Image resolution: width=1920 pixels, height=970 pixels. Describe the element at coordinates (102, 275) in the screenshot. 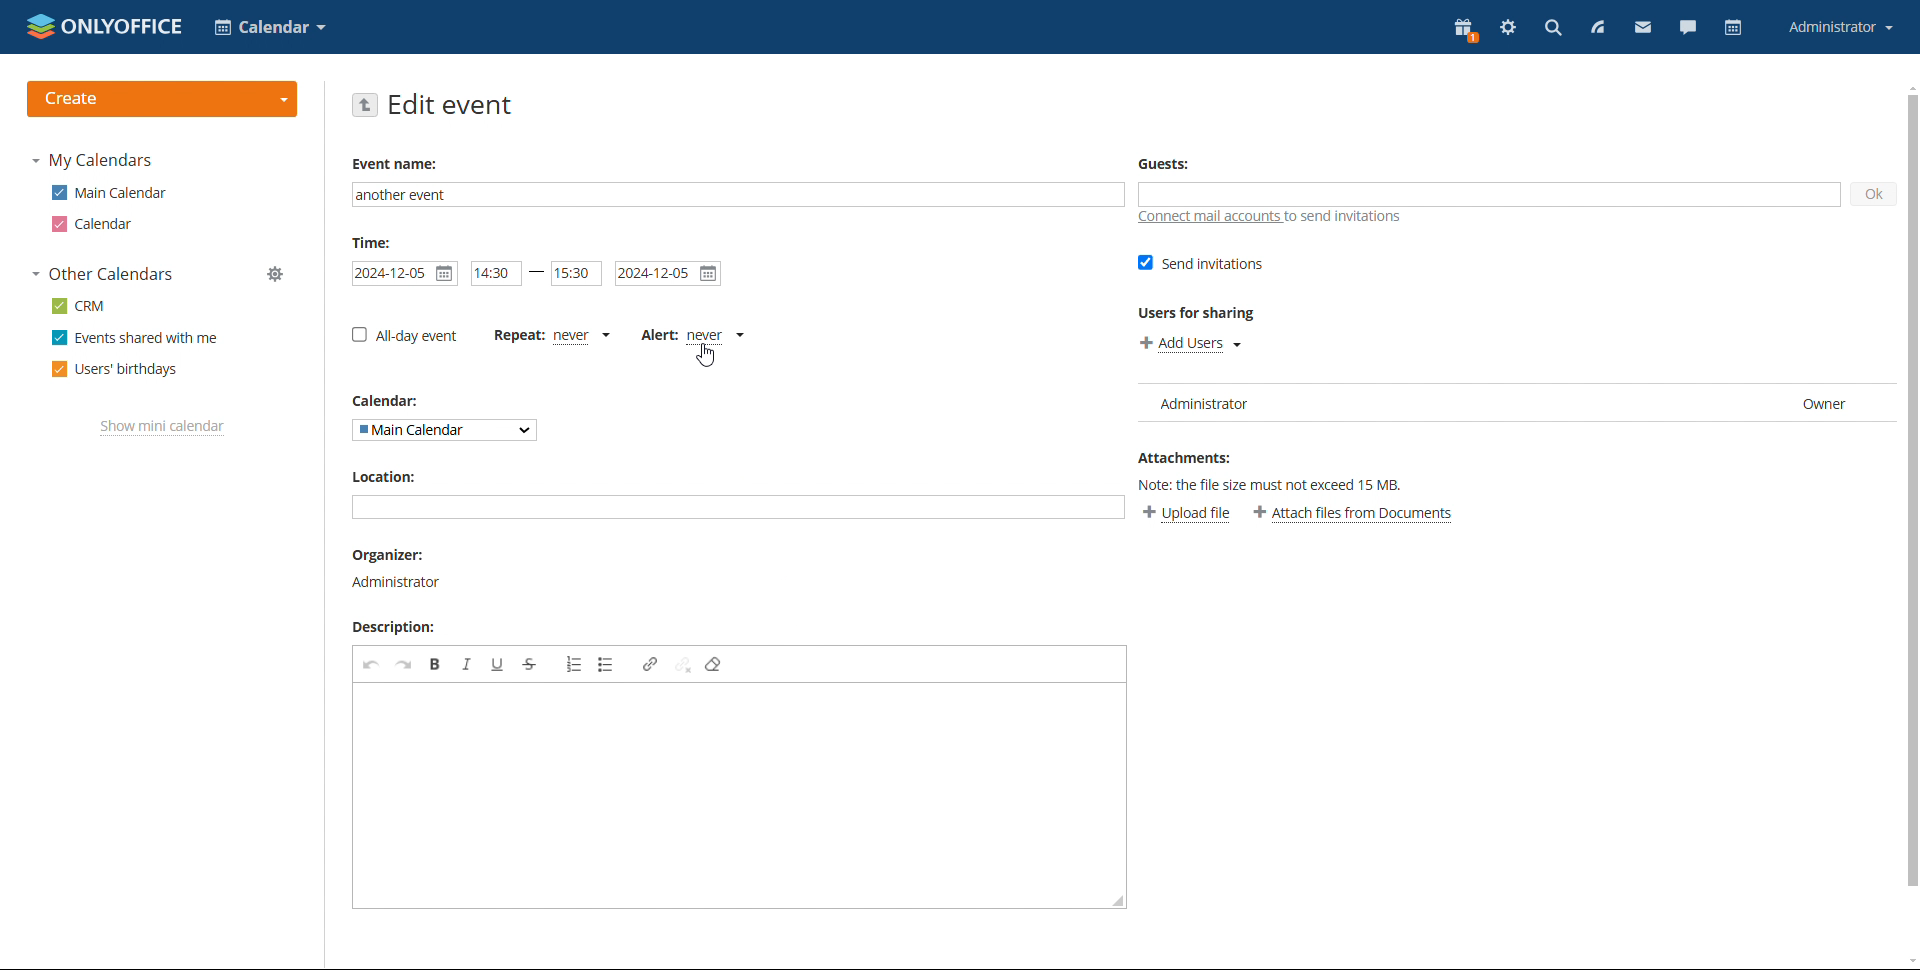

I see `other calendars` at that location.